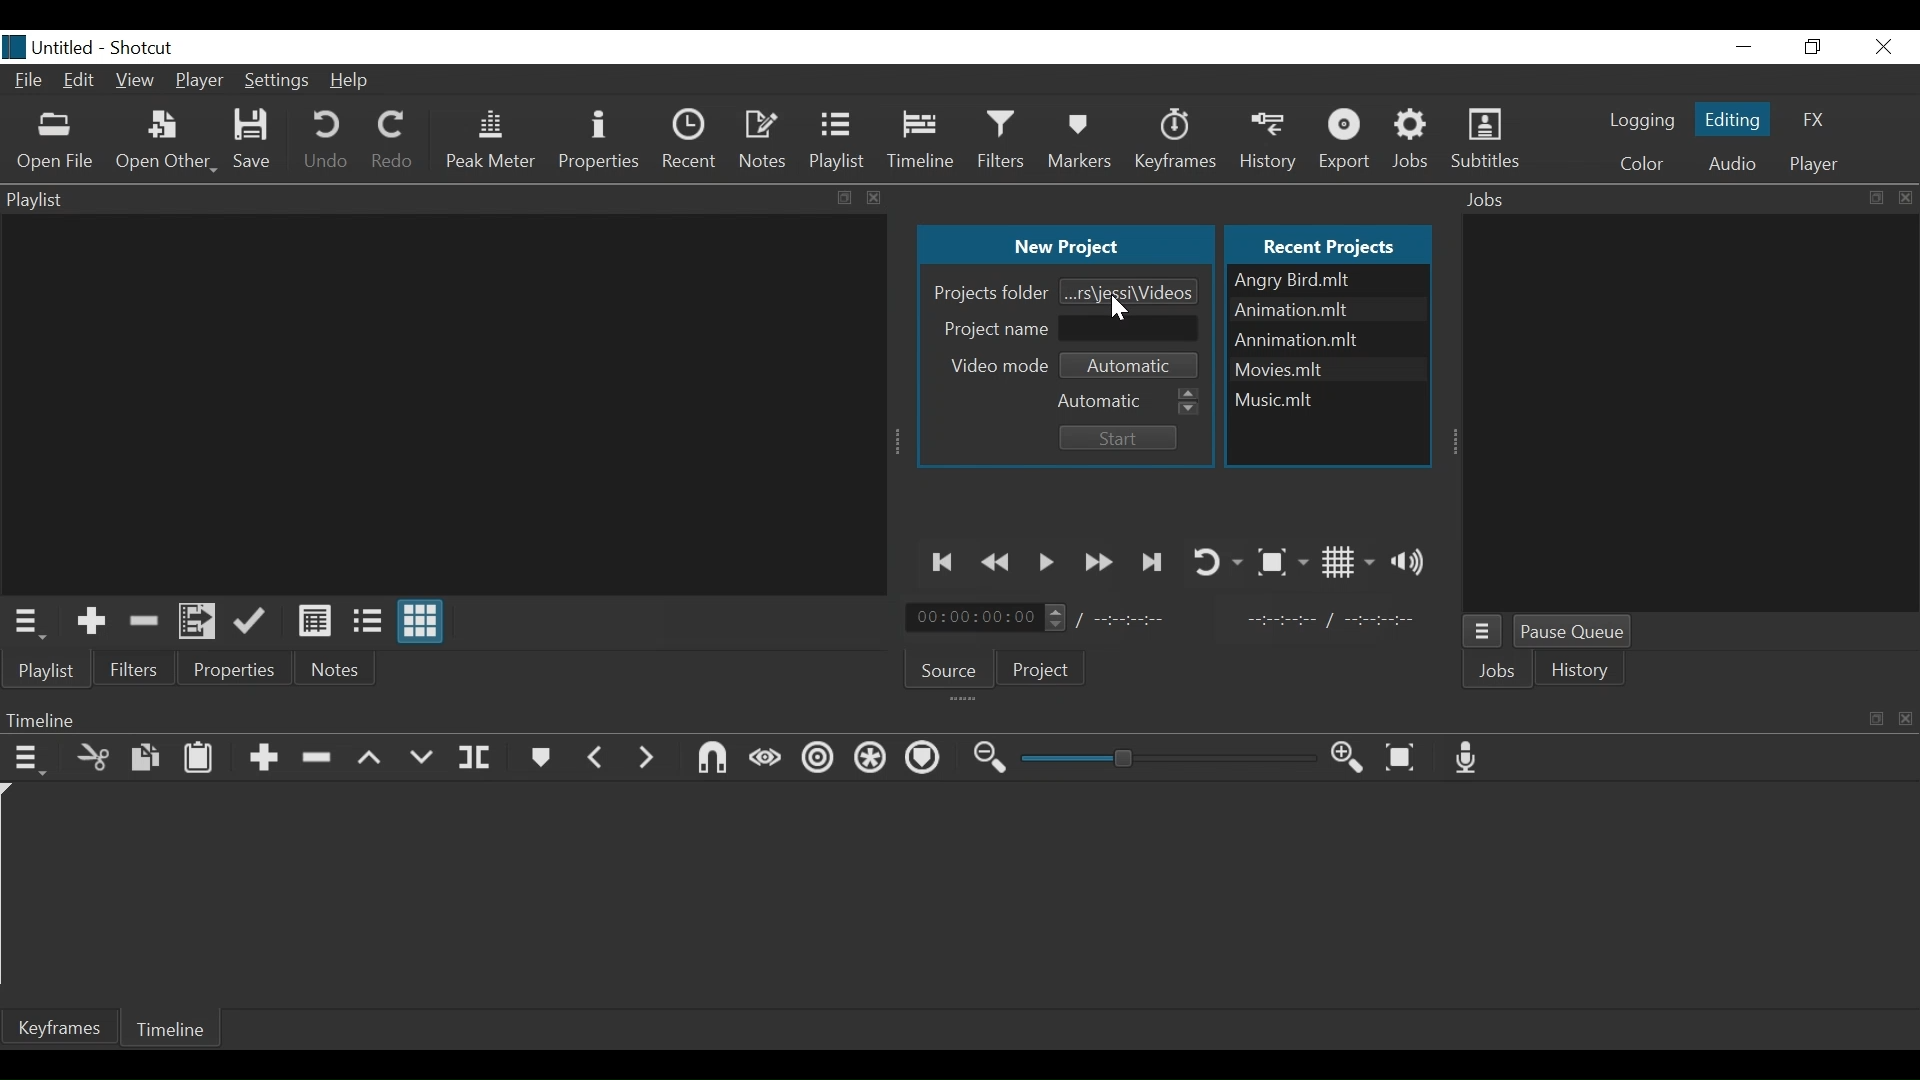 Image resolution: width=1920 pixels, height=1080 pixels. What do you see at coordinates (94, 756) in the screenshot?
I see `Cut` at bounding box center [94, 756].